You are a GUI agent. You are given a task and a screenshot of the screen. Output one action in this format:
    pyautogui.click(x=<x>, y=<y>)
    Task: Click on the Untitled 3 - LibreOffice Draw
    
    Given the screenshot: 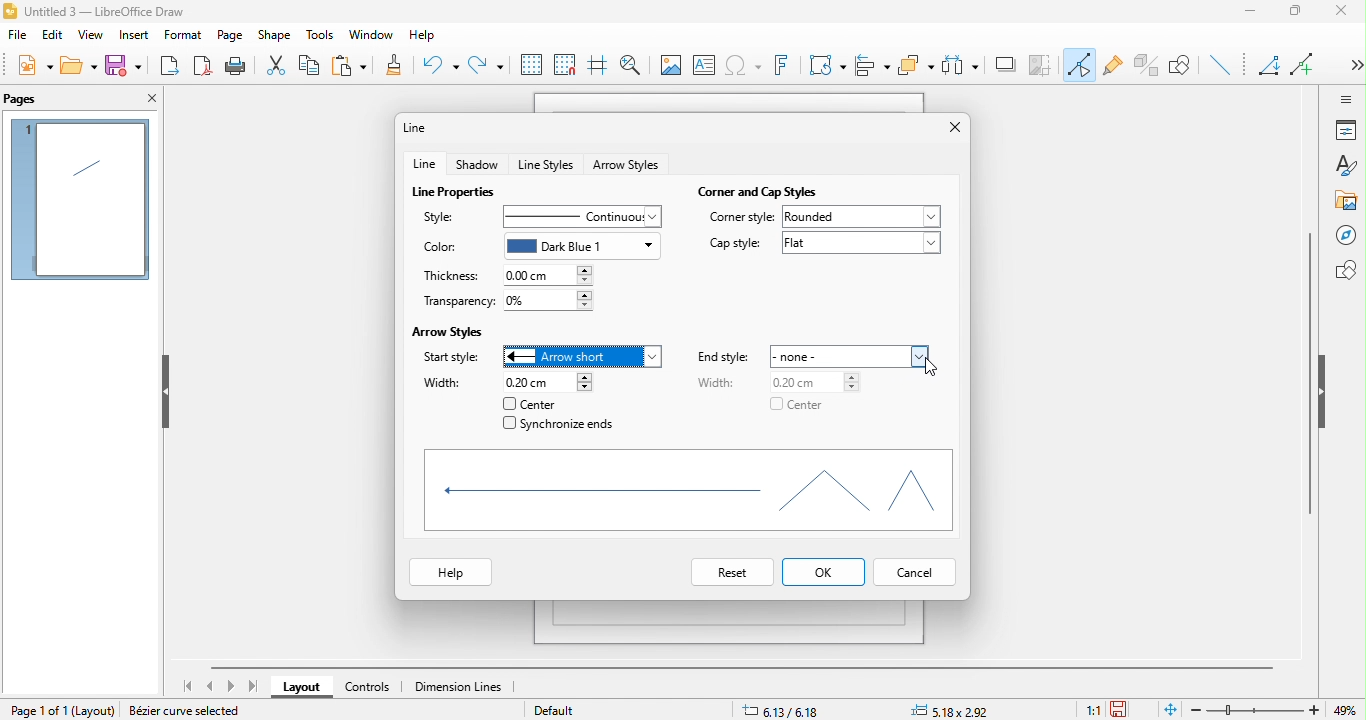 What is the action you would take?
    pyautogui.click(x=96, y=10)
    